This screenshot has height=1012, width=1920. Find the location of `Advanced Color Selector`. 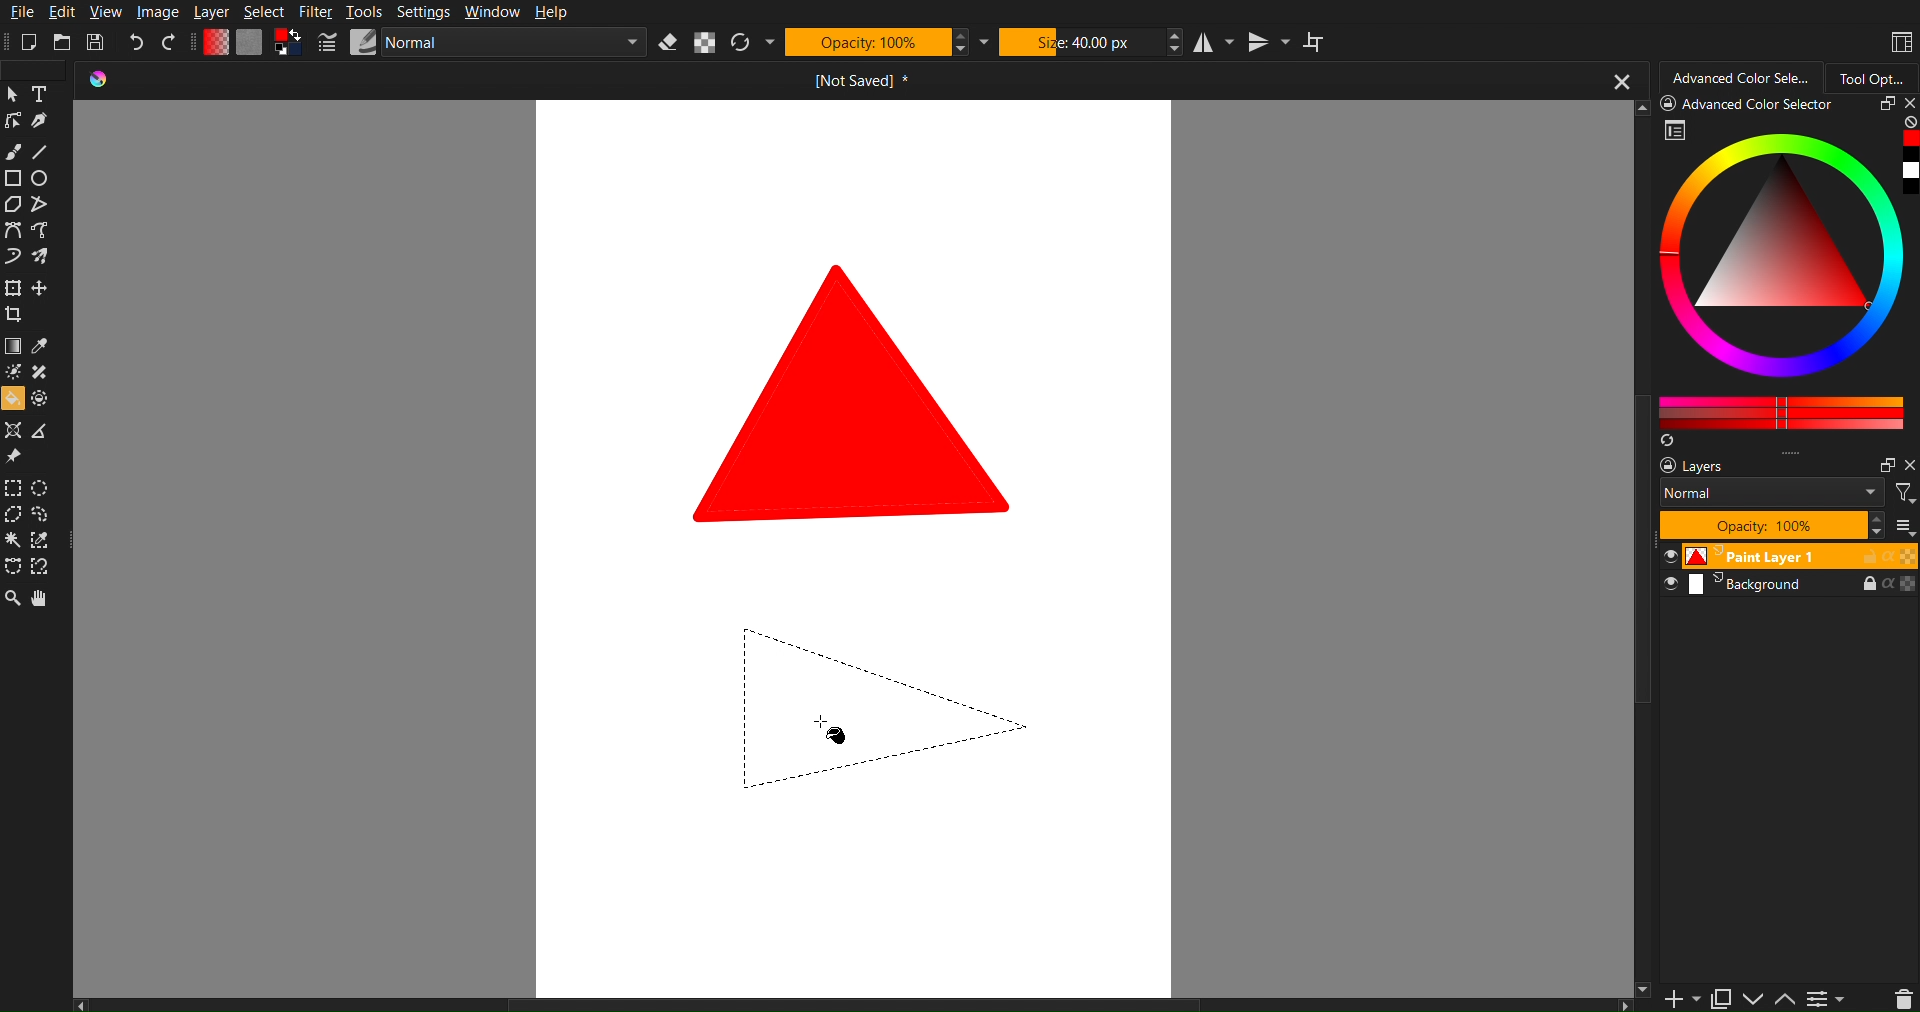

Advanced Color Selector is located at coordinates (1790, 272).